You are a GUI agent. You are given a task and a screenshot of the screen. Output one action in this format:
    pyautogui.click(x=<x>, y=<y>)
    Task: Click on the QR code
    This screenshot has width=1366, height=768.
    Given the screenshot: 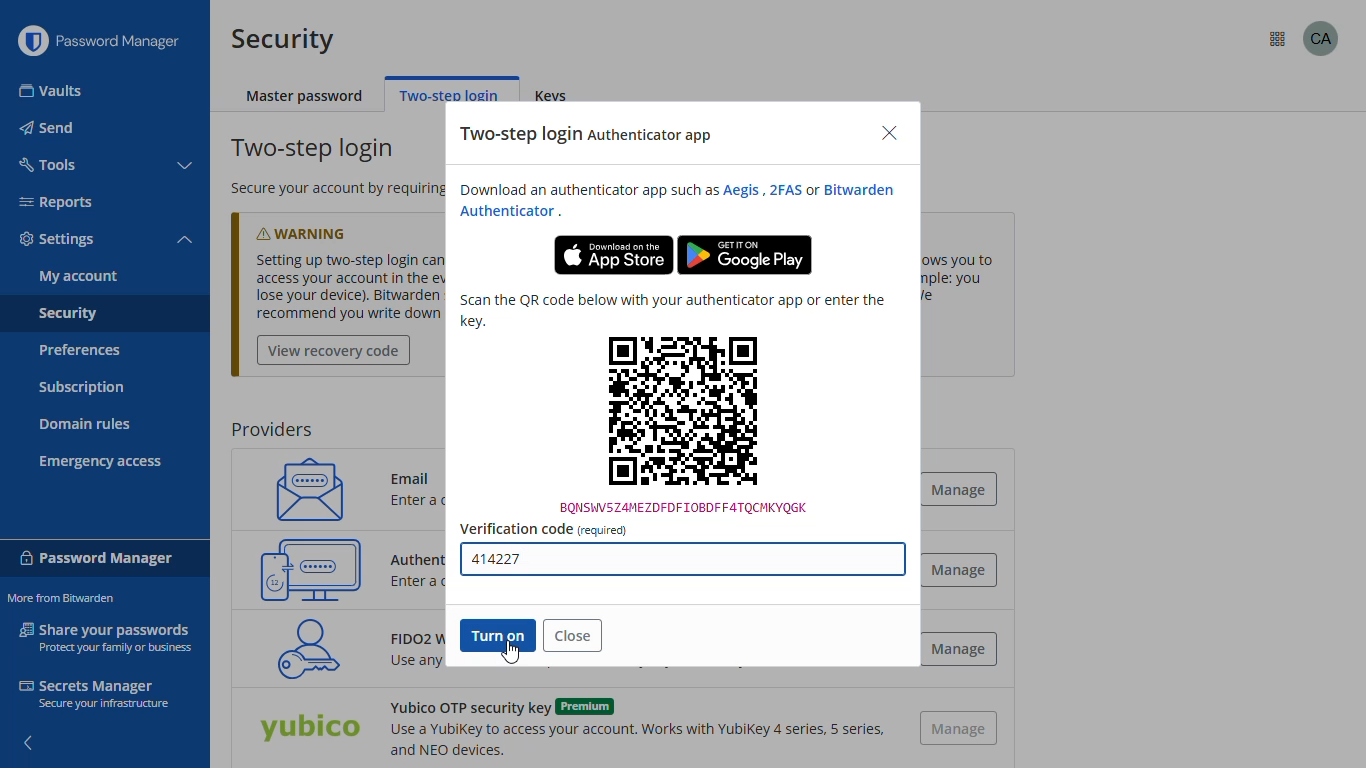 What is the action you would take?
    pyautogui.click(x=684, y=424)
    